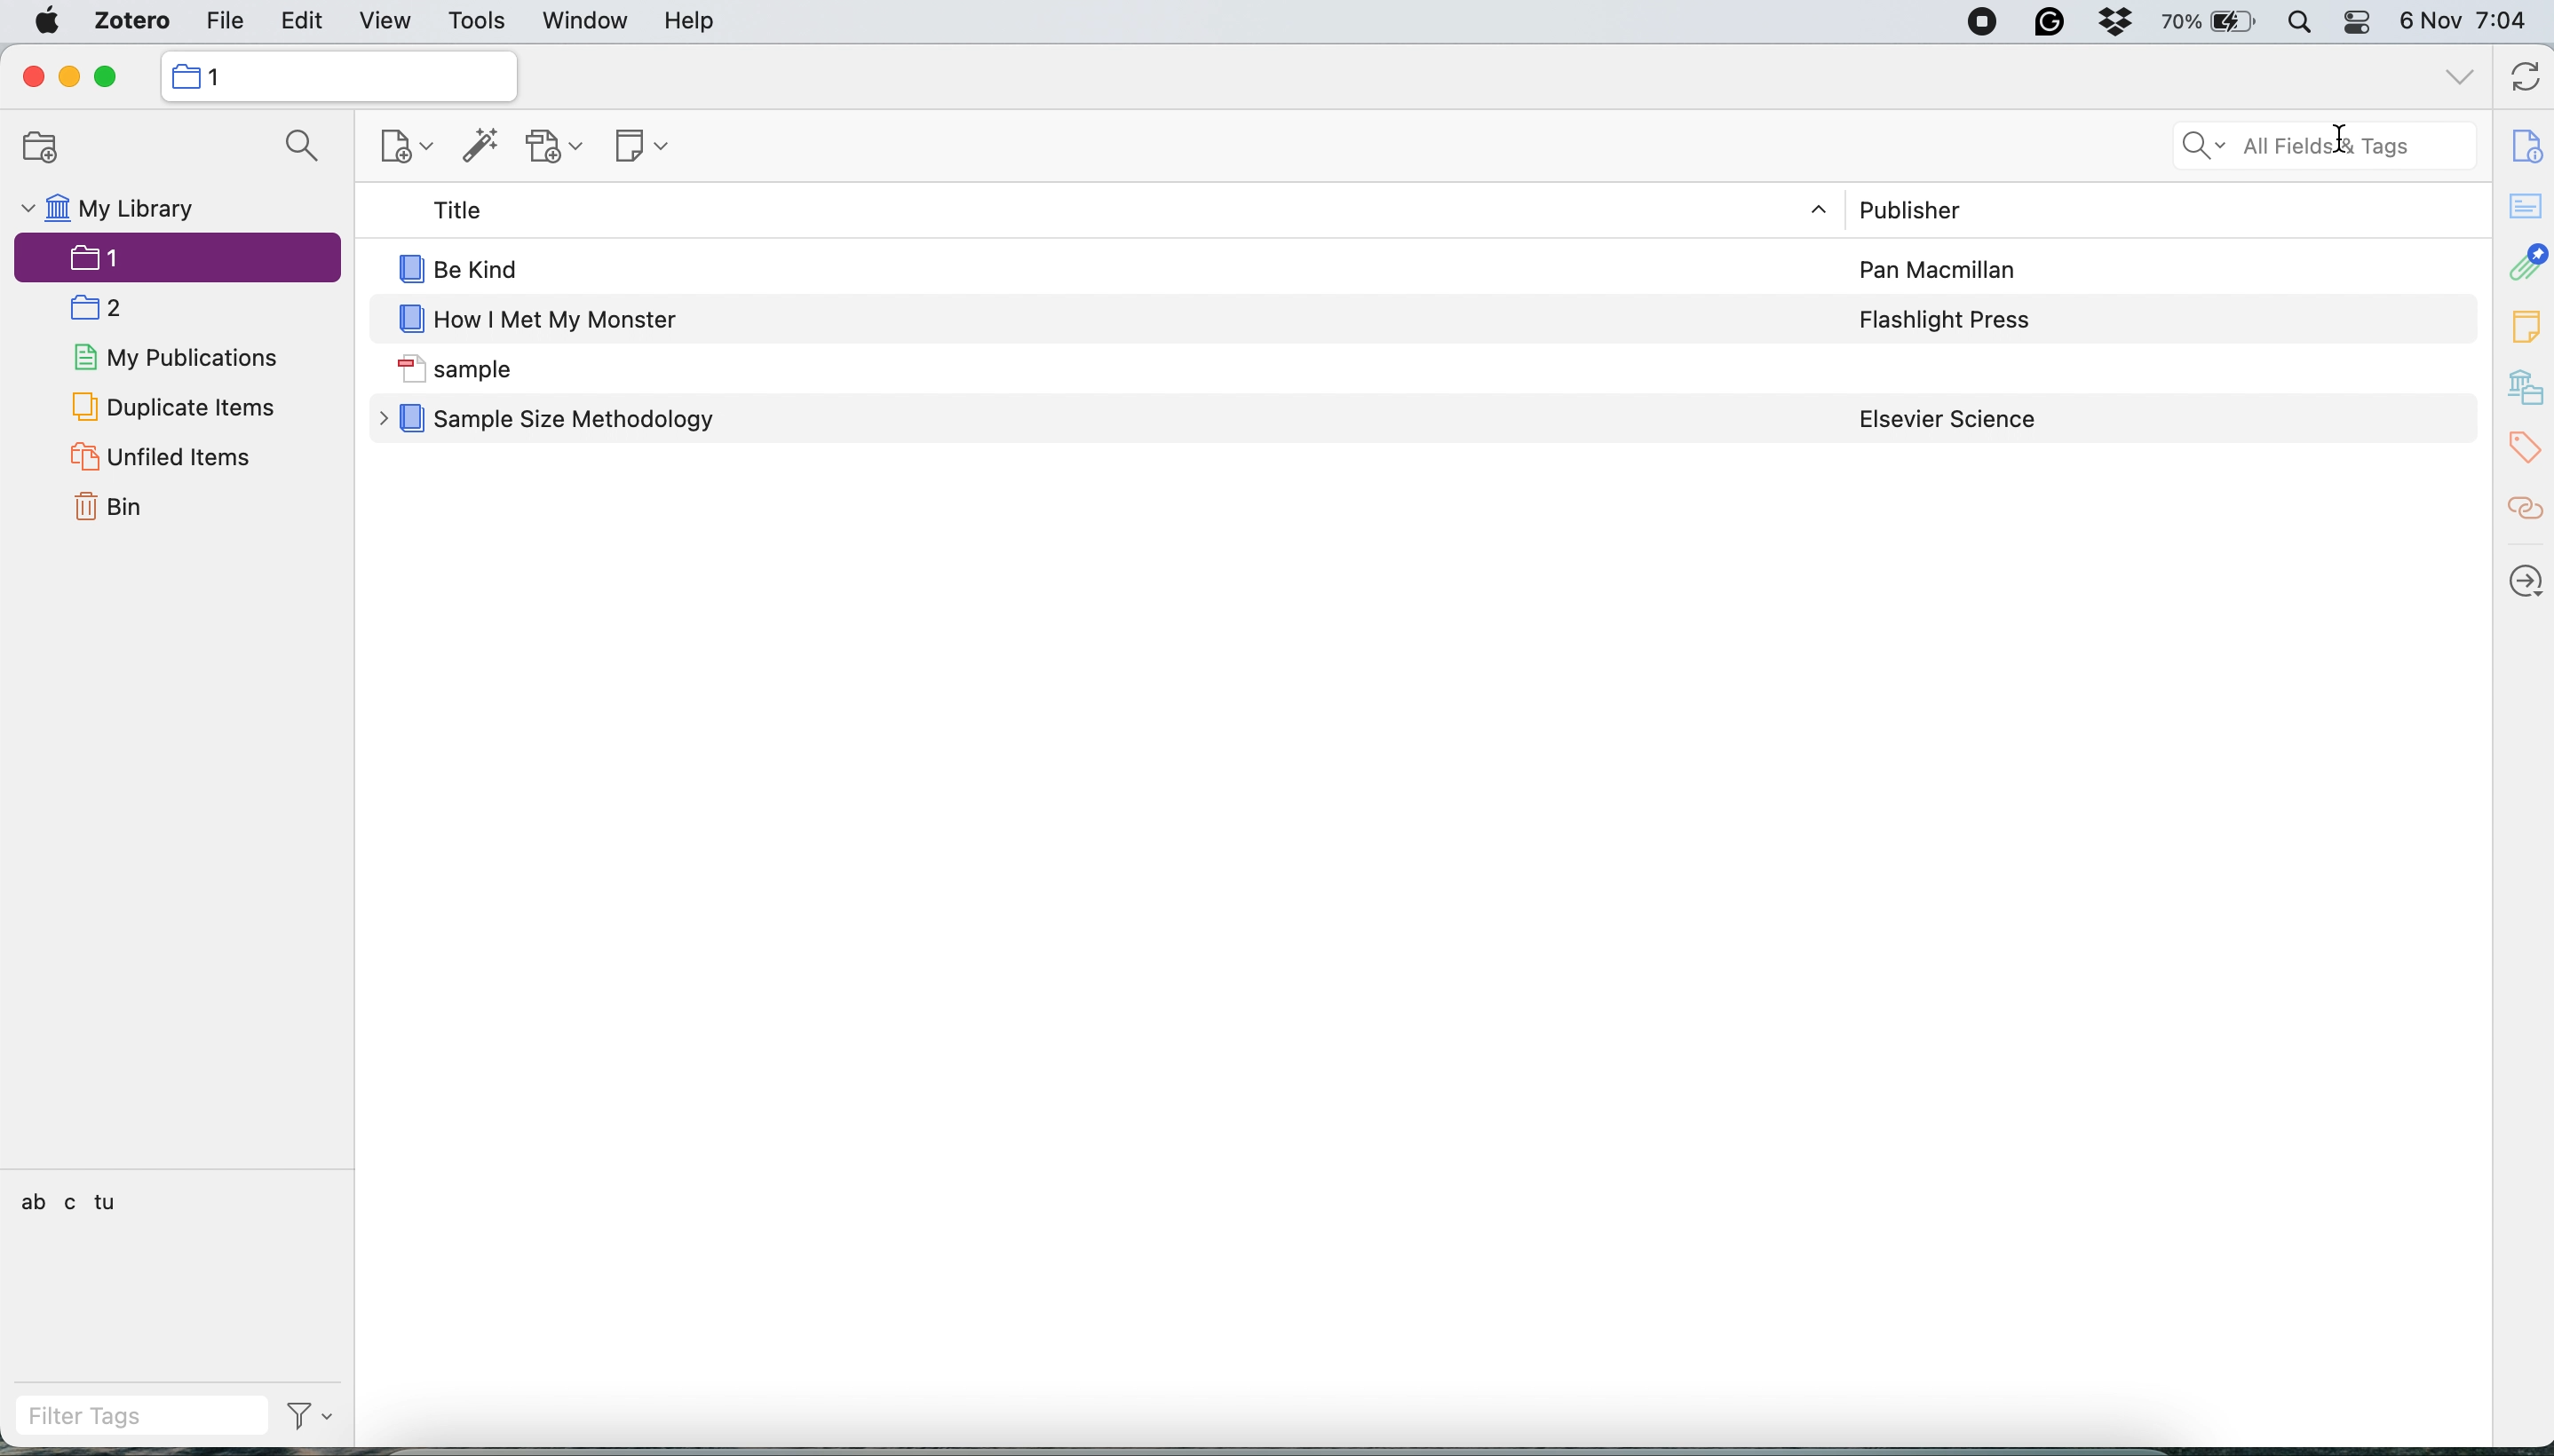 The image size is (2554, 1456). I want to click on new item, so click(408, 149).